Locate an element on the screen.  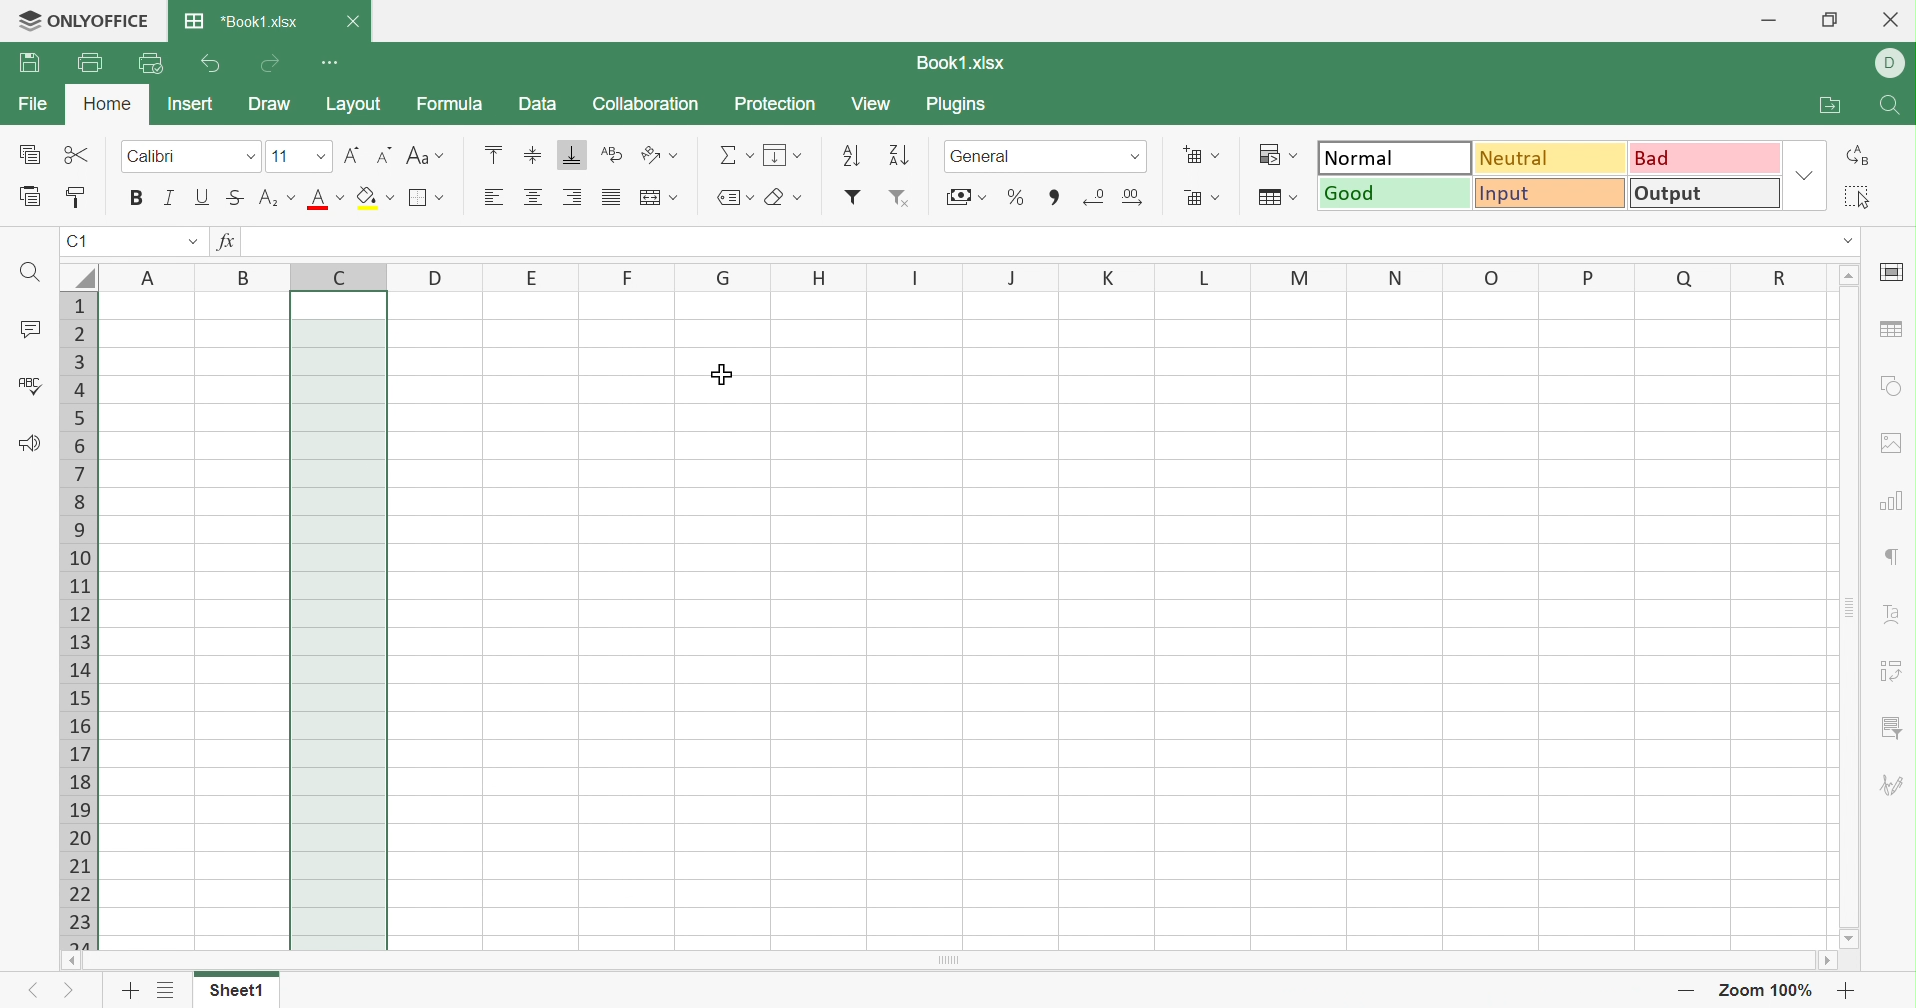
Chart settings is located at coordinates (1893, 500).